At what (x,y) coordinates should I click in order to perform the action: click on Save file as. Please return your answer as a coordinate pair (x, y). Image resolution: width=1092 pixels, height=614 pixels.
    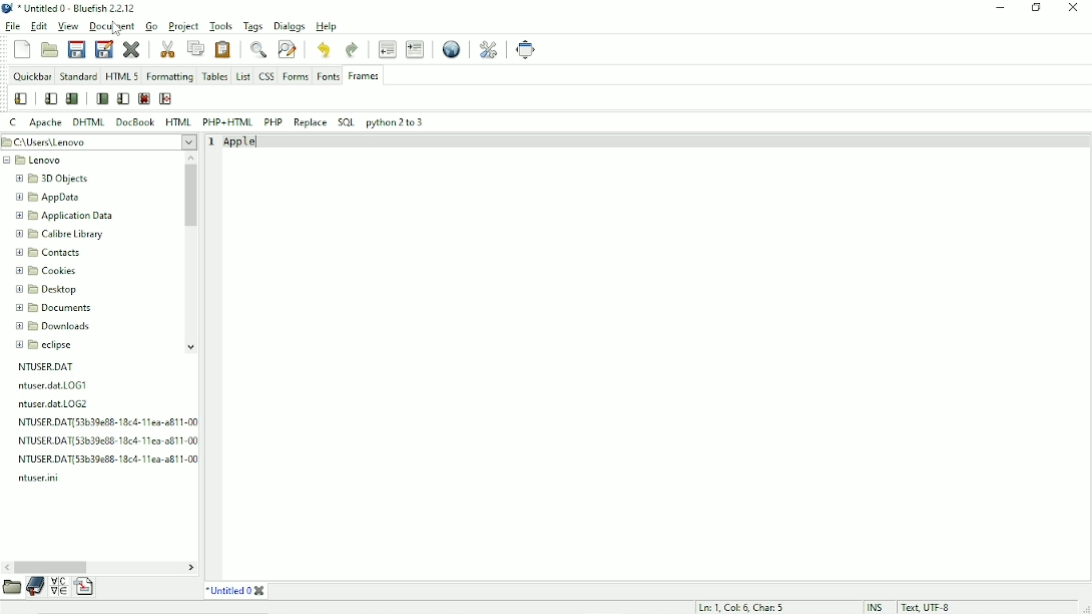
    Looking at the image, I should click on (103, 48).